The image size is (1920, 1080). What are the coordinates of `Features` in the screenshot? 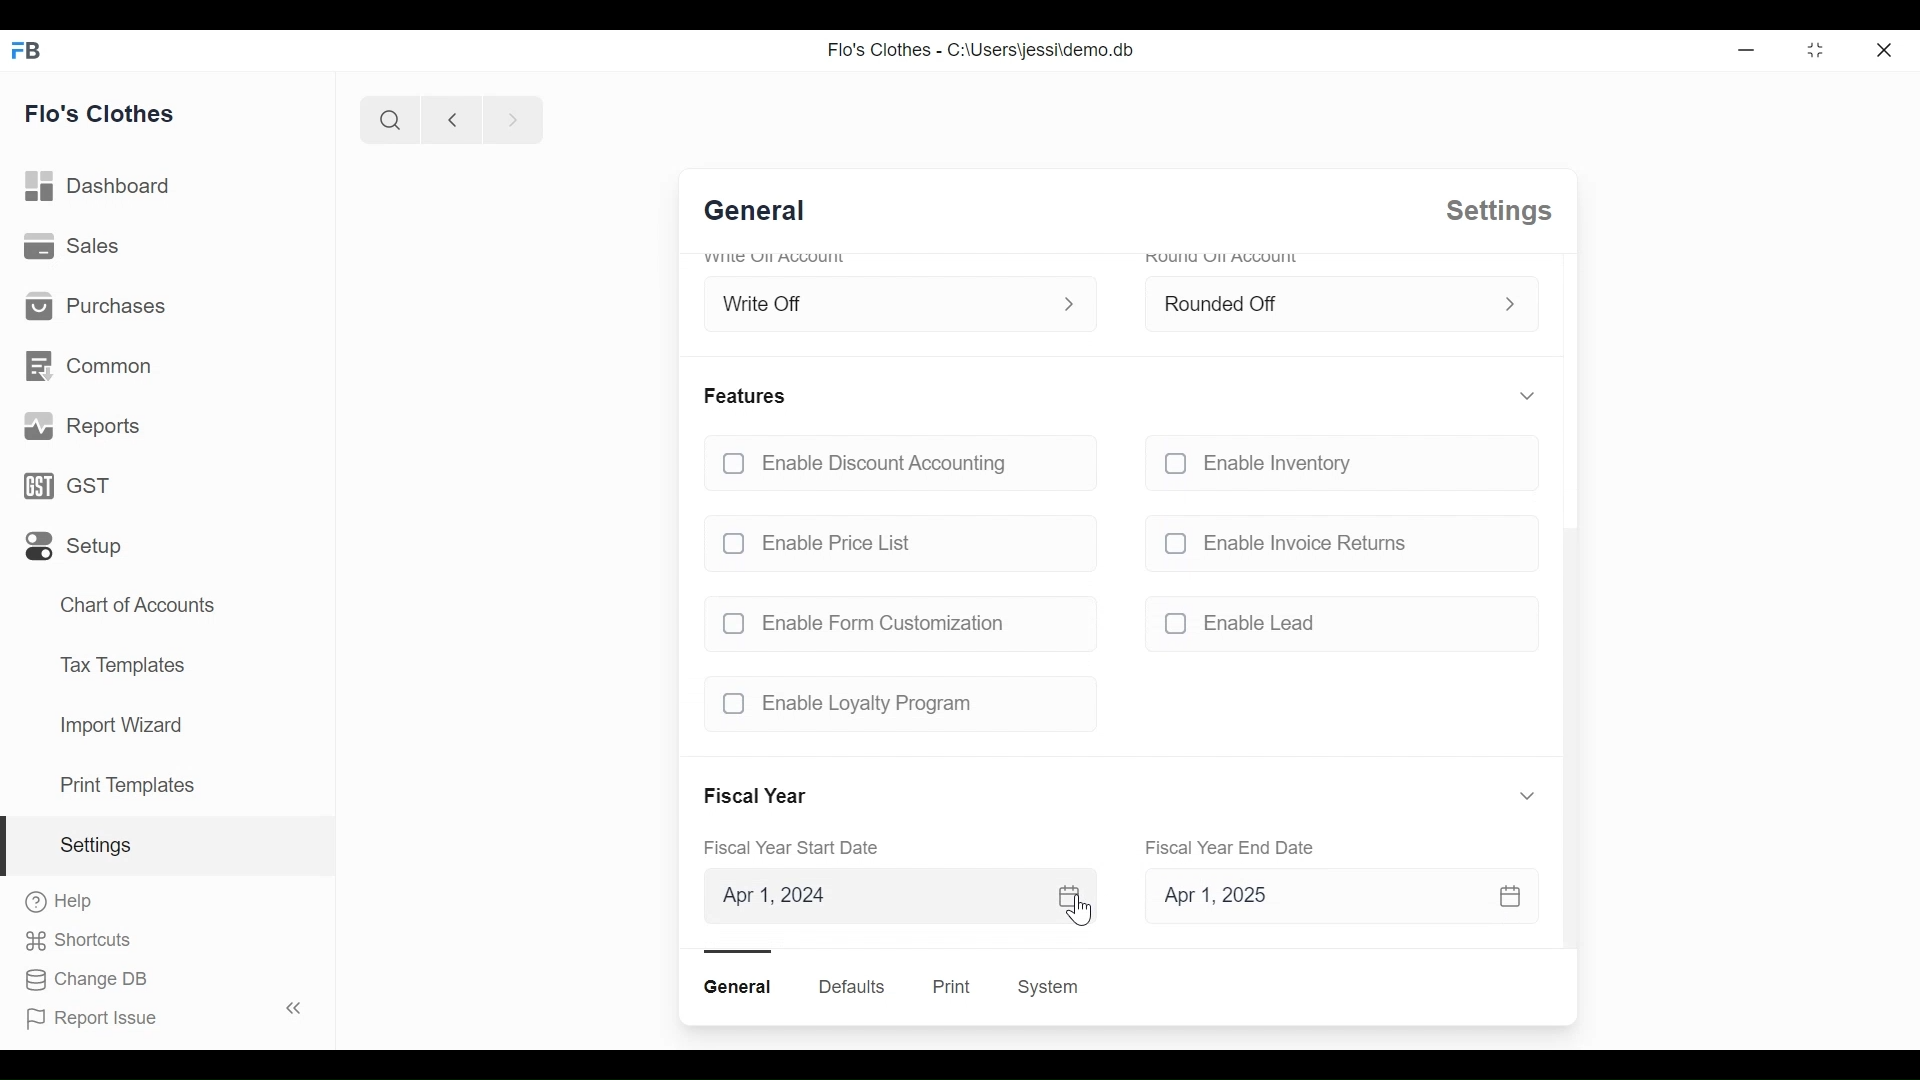 It's located at (748, 395).